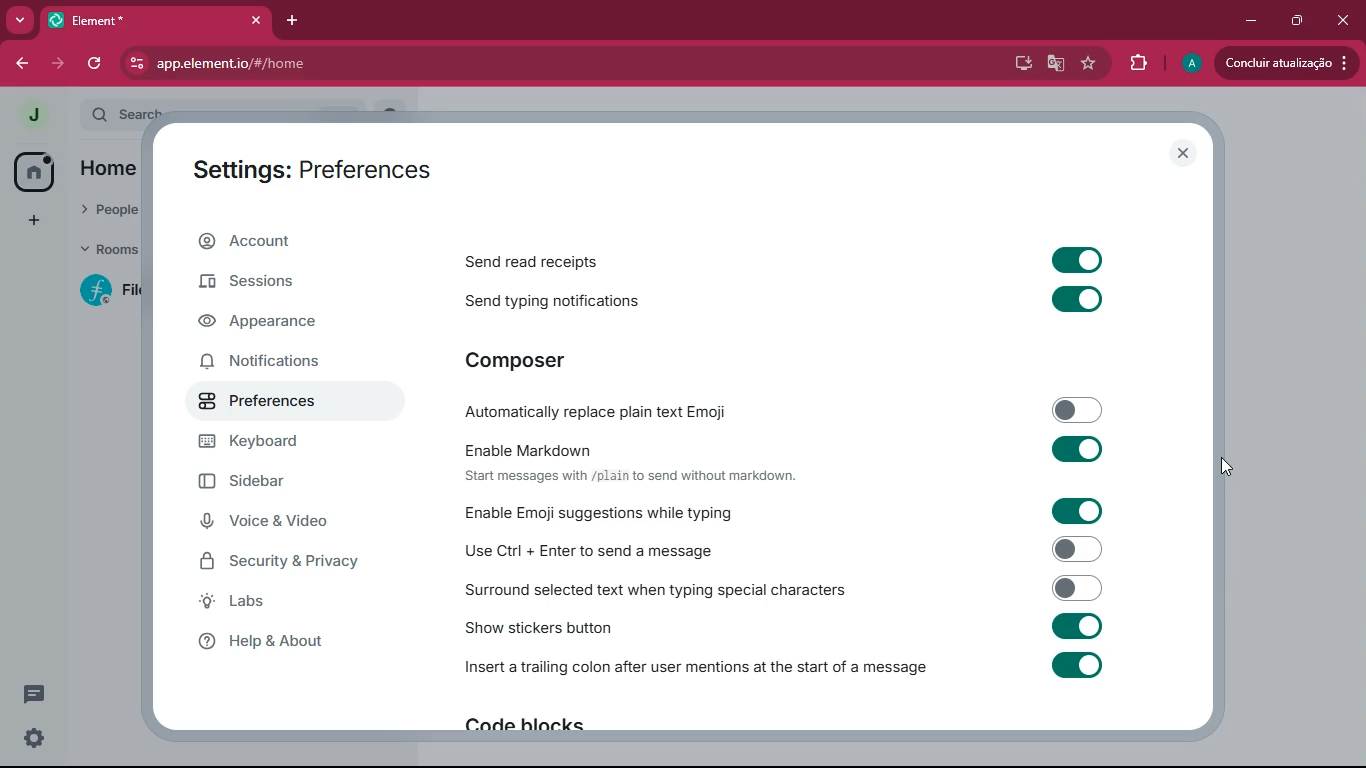  I want to click on appearance, so click(283, 324).